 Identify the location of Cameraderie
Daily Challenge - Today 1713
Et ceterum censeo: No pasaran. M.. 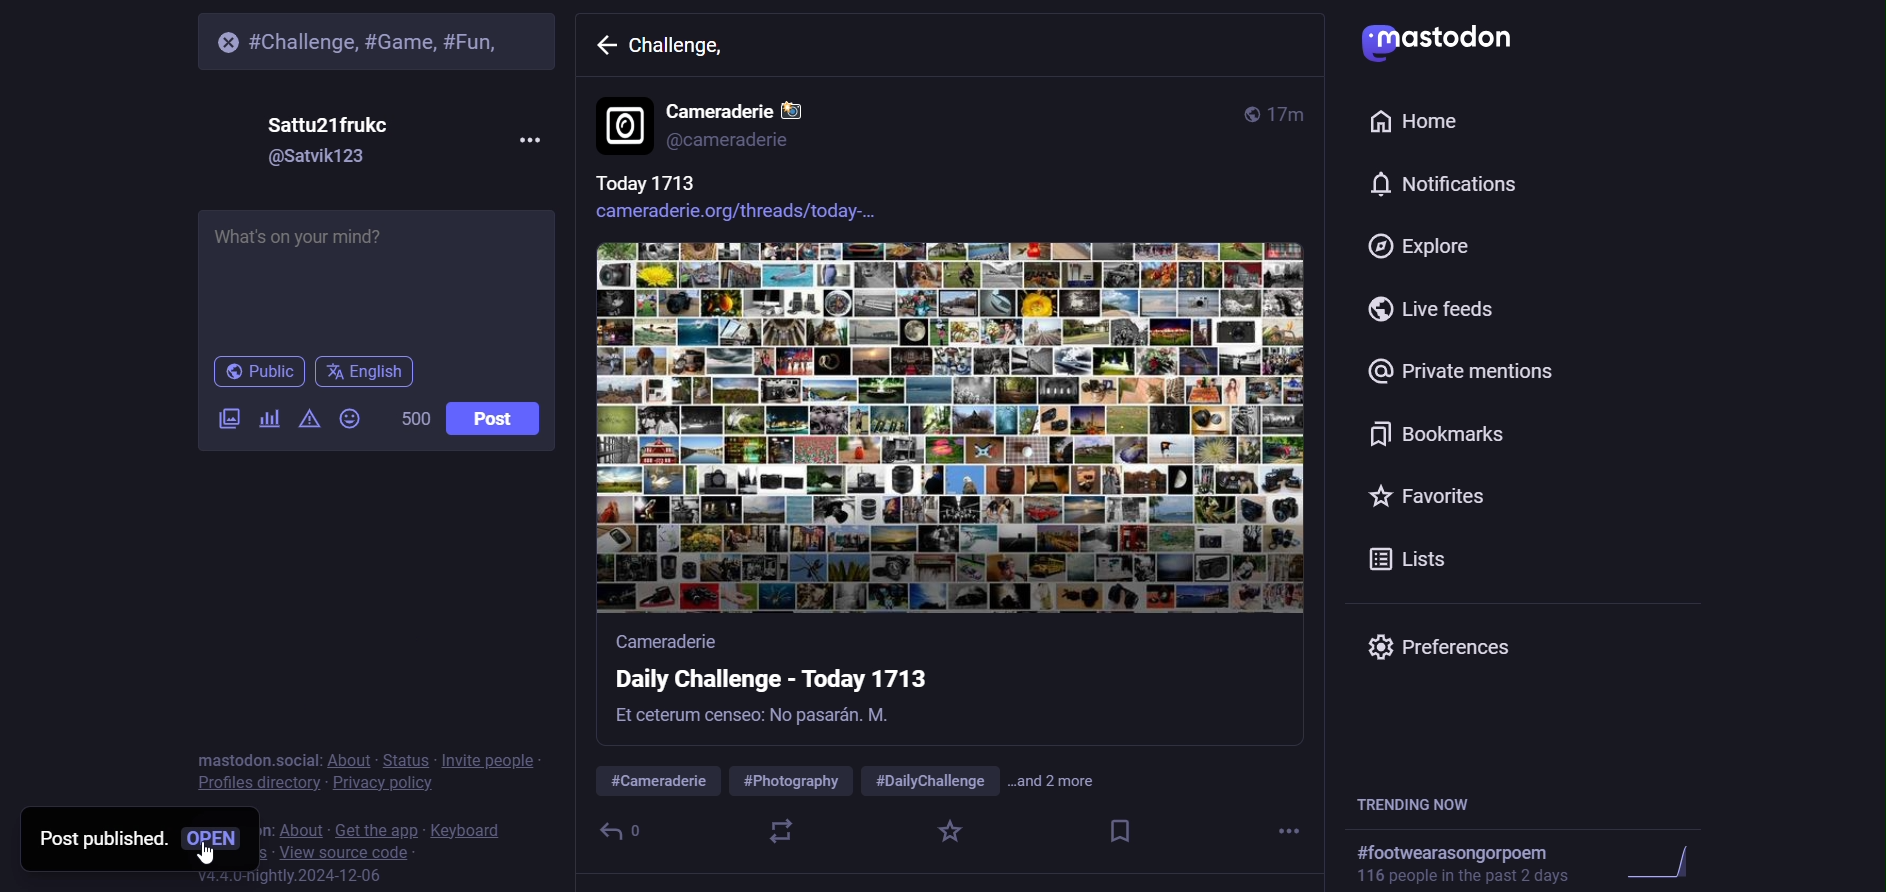
(811, 685).